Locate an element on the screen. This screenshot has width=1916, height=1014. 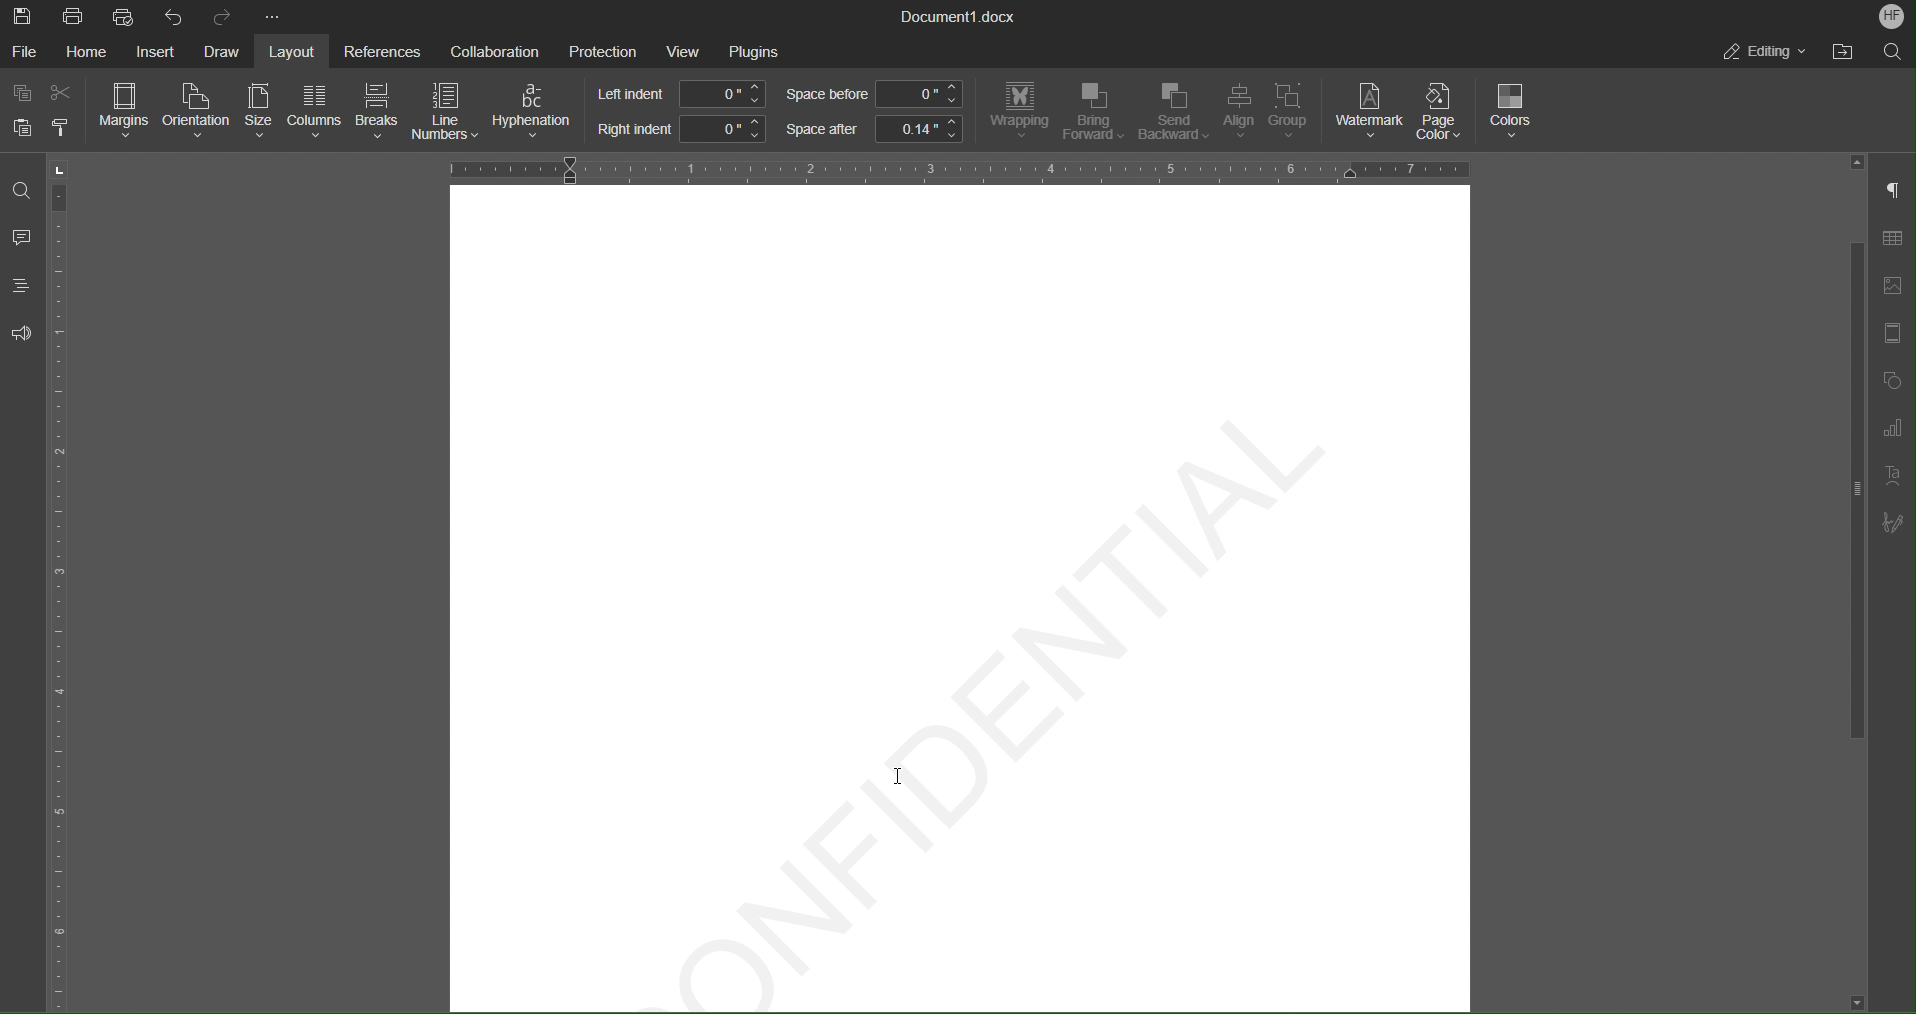
Signature is located at coordinates (1893, 523).